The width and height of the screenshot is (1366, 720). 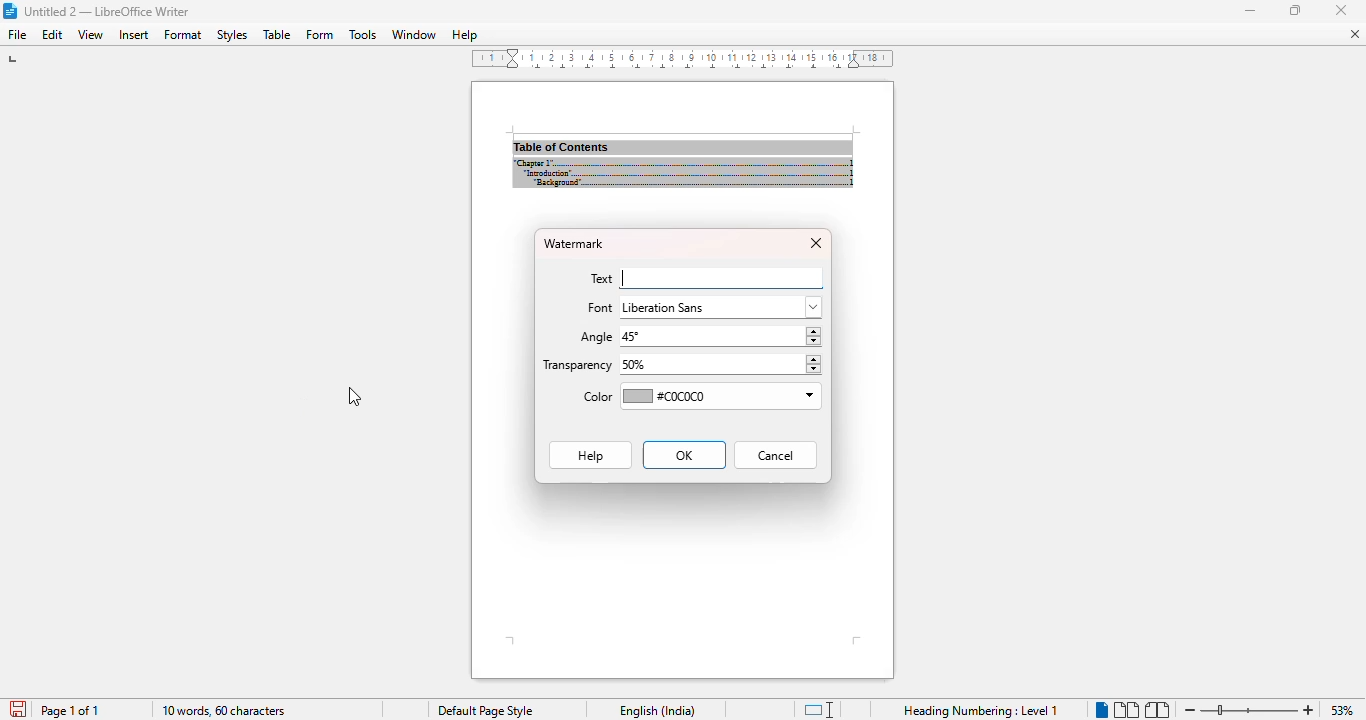 I want to click on file, so click(x=17, y=35).